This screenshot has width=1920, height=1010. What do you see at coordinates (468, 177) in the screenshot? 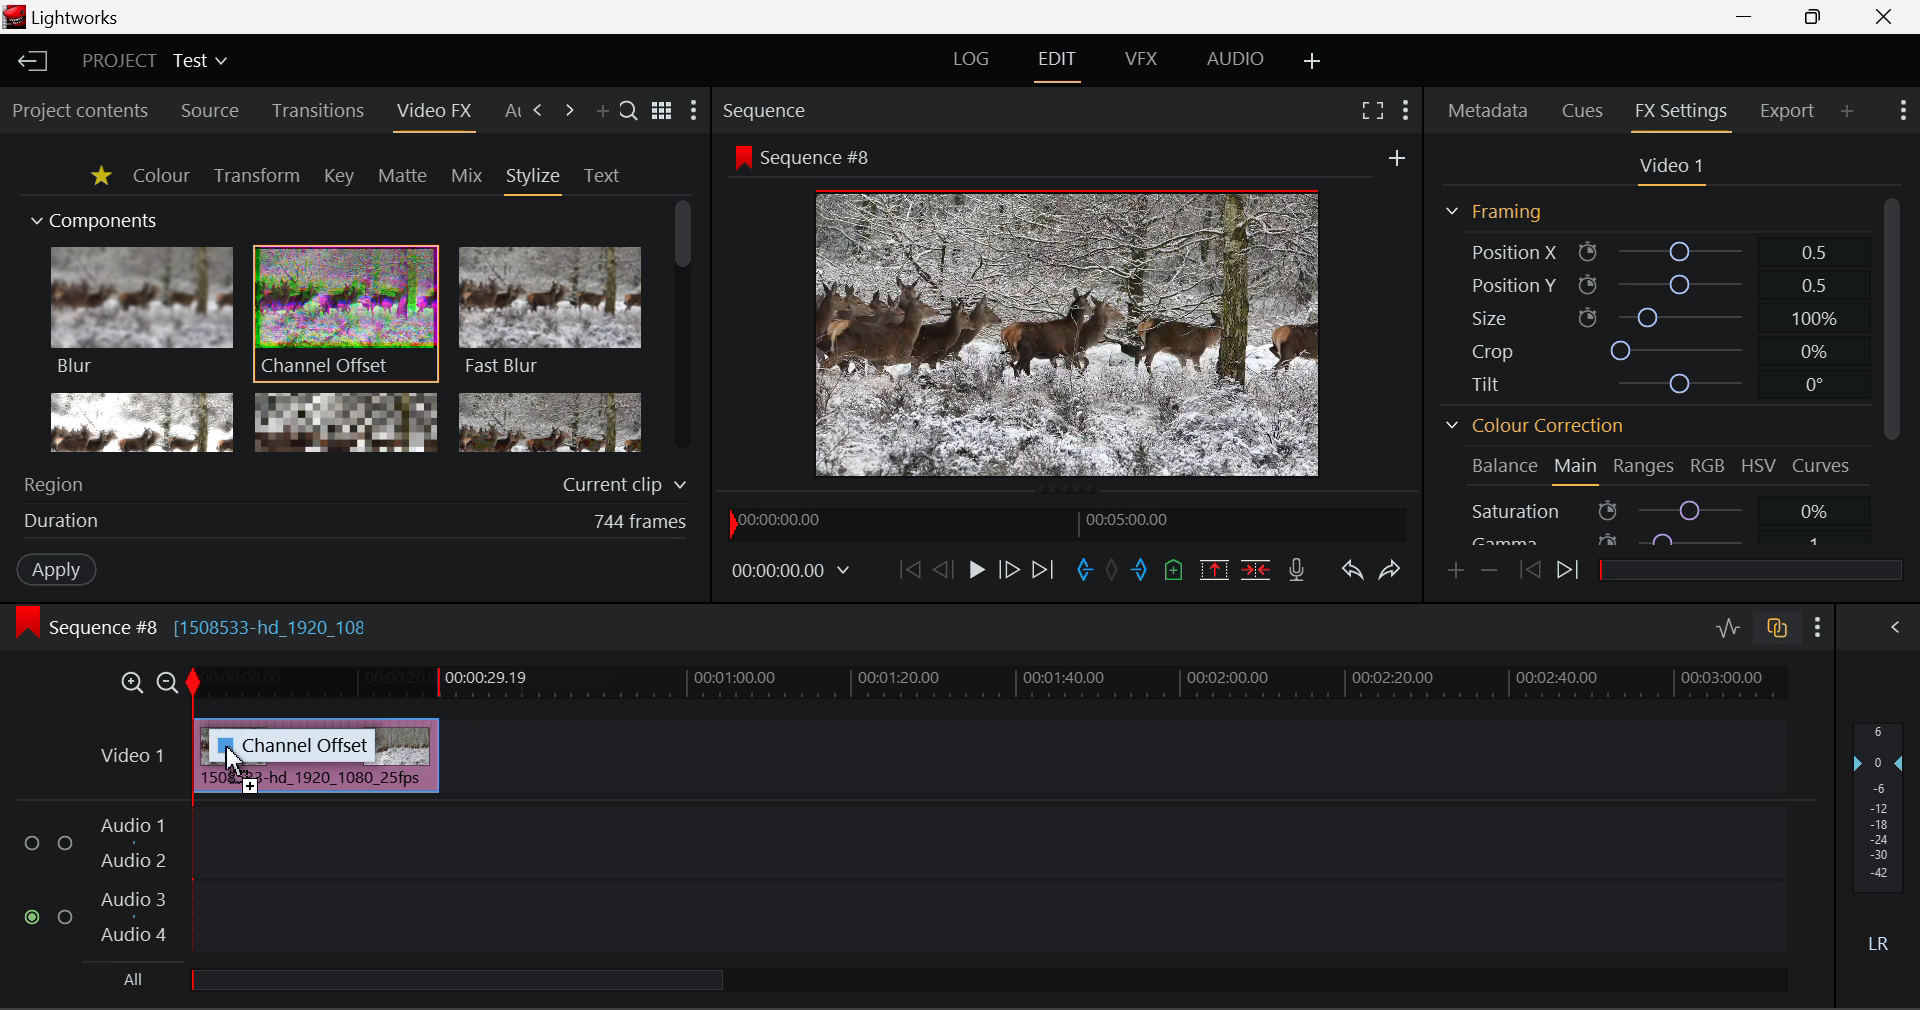
I see `Mix` at bounding box center [468, 177].